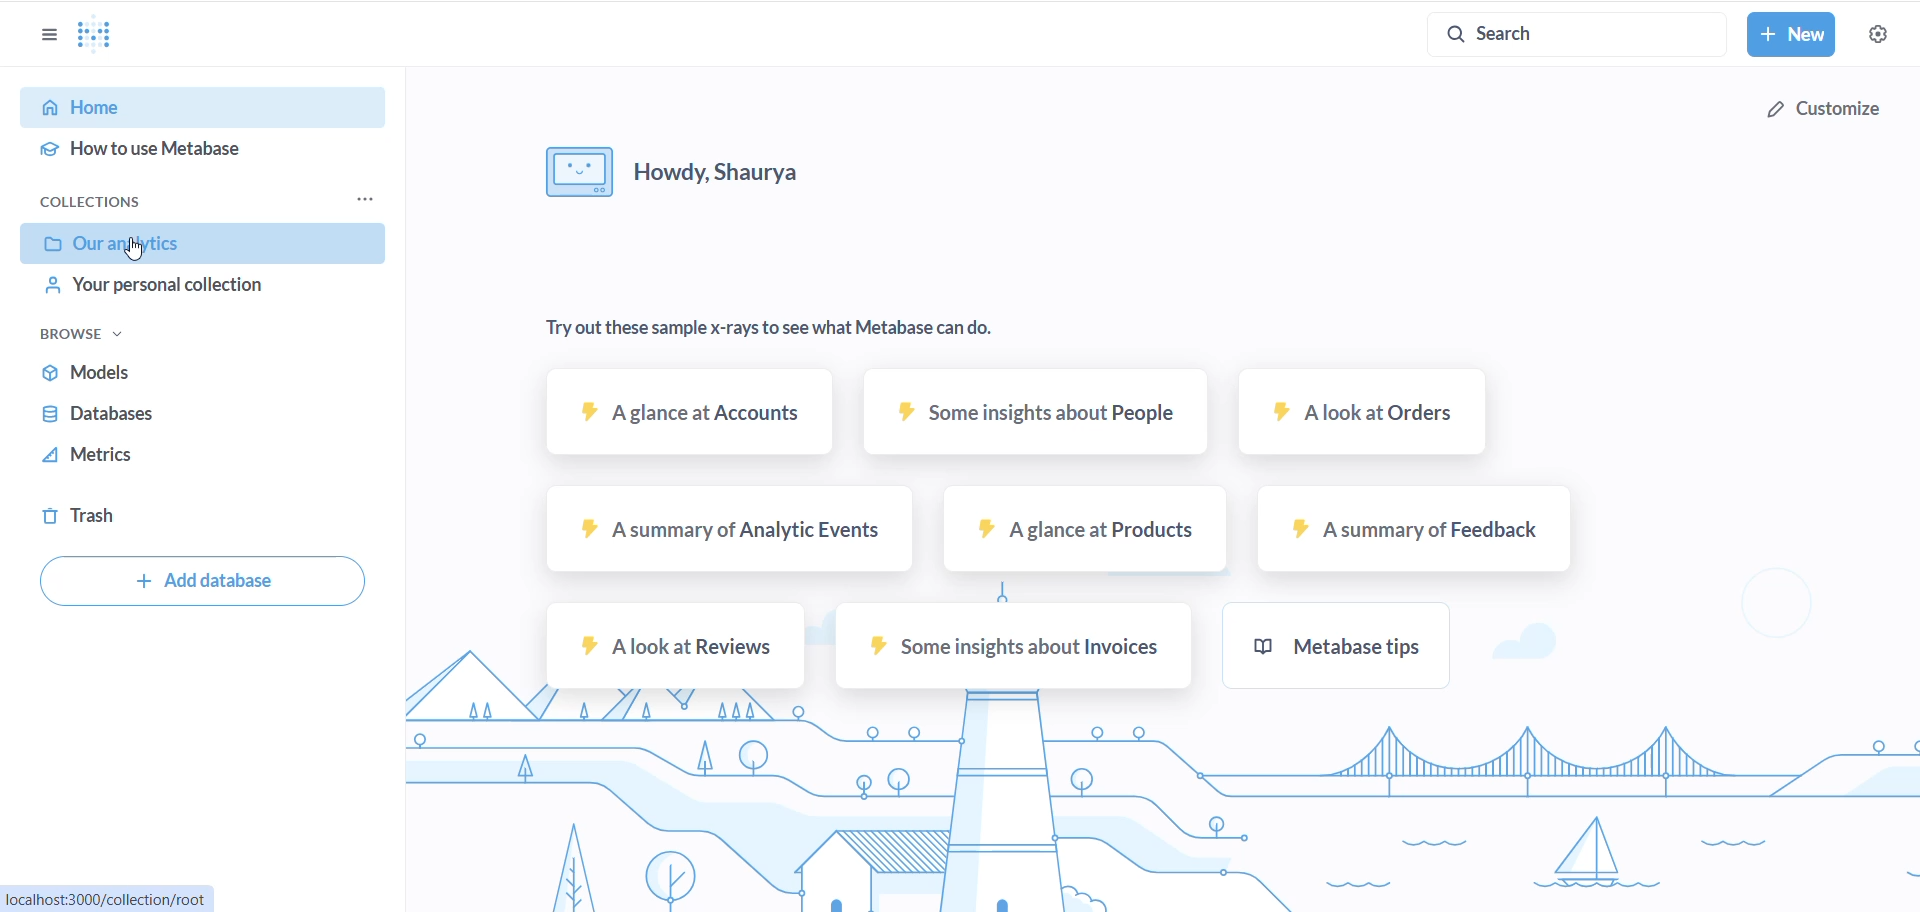 The width and height of the screenshot is (1920, 912). I want to click on Try out these sample x-rays to see what Metabase can do., so click(764, 325).